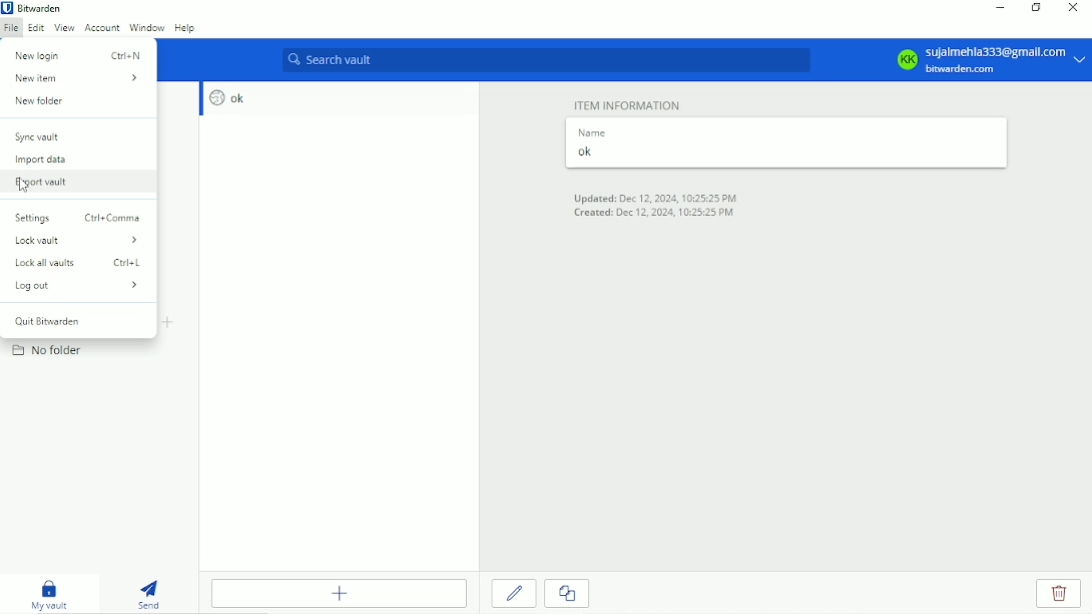 The height and width of the screenshot is (614, 1092). I want to click on New login, so click(81, 53).